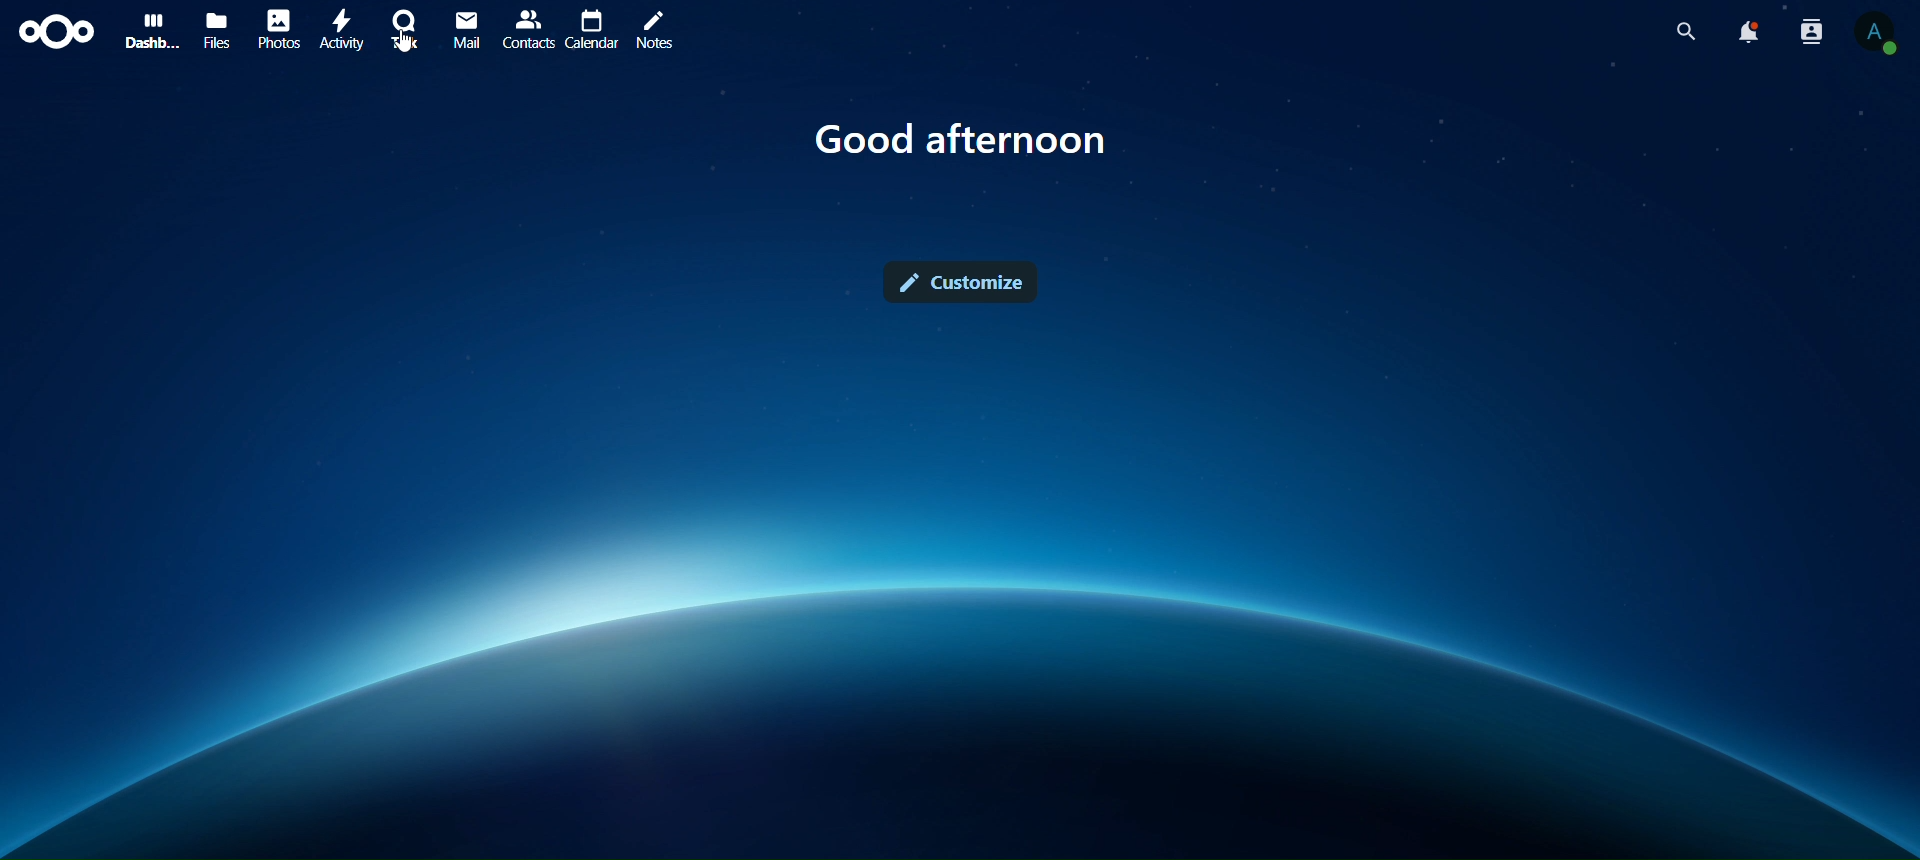 Image resolution: width=1920 pixels, height=860 pixels. I want to click on calendar, so click(590, 28).